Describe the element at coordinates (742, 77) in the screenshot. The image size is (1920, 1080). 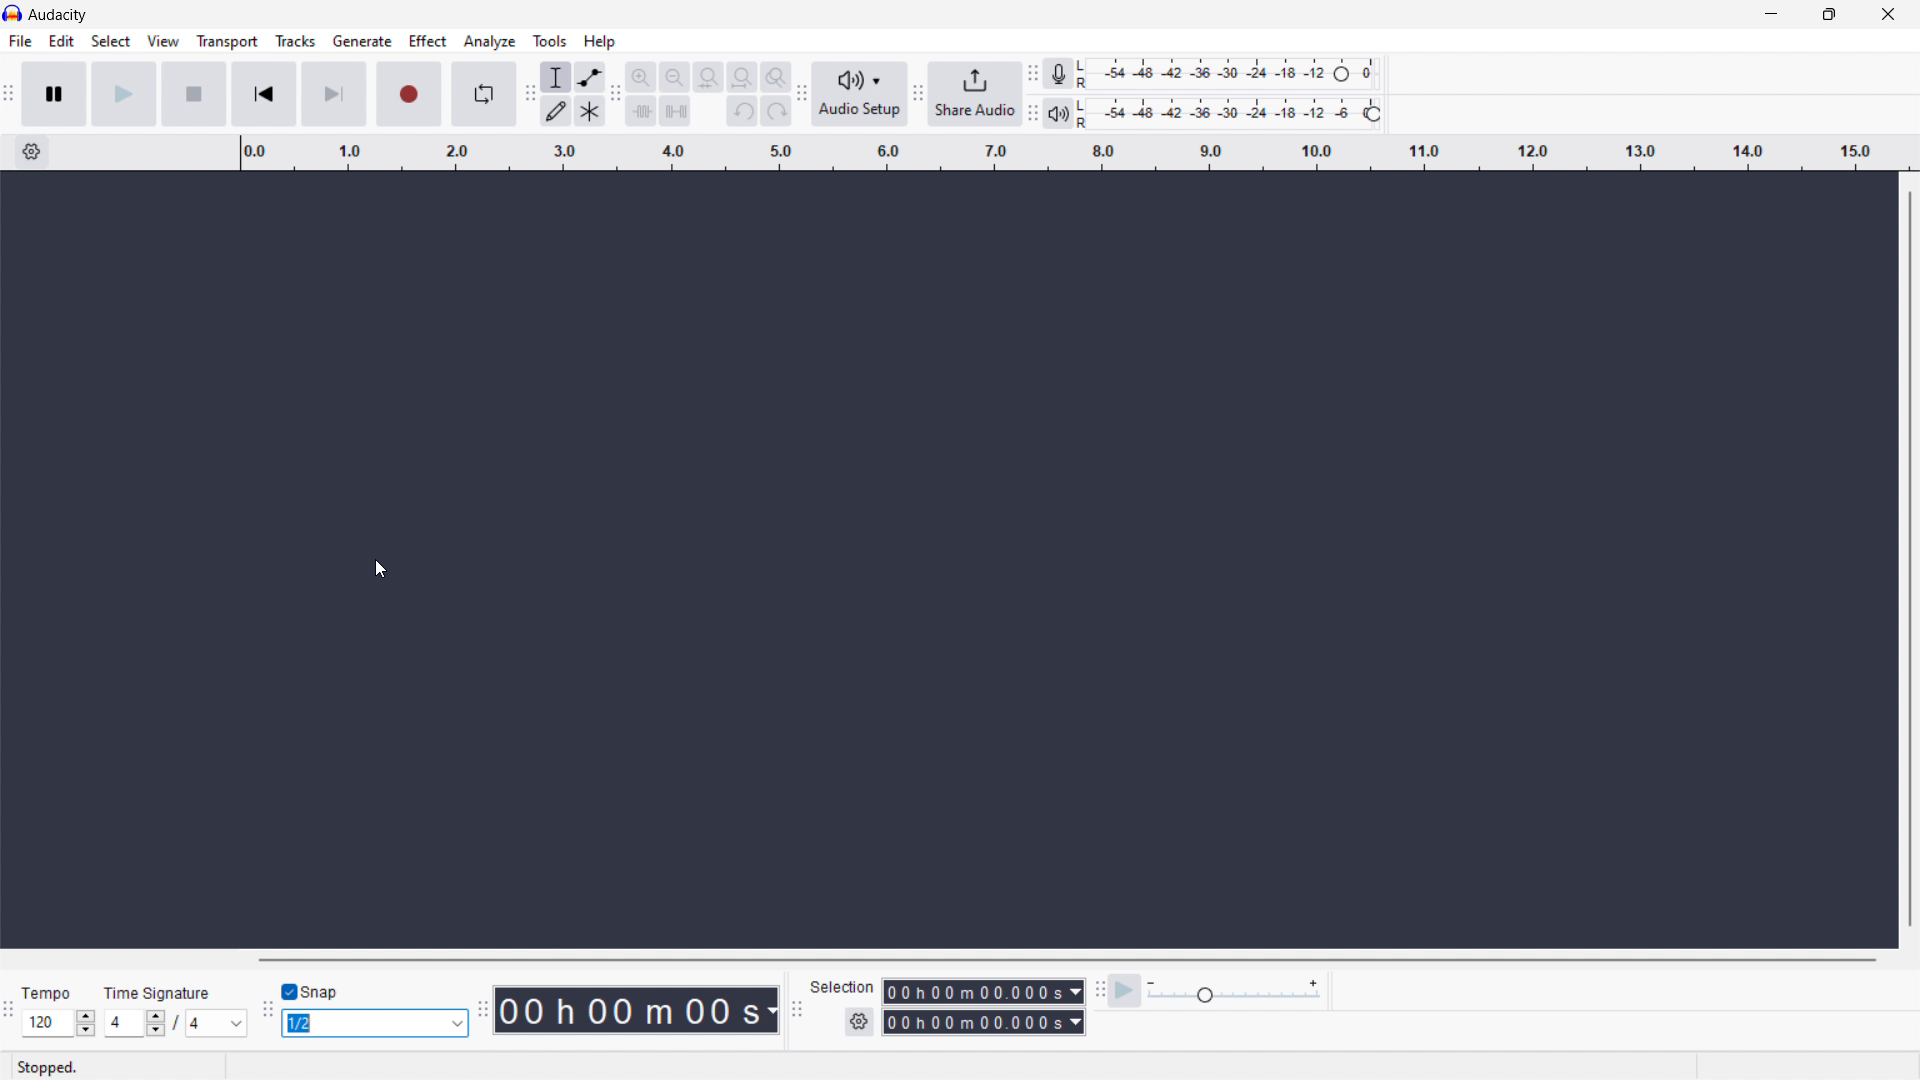
I see `fit project to width` at that location.